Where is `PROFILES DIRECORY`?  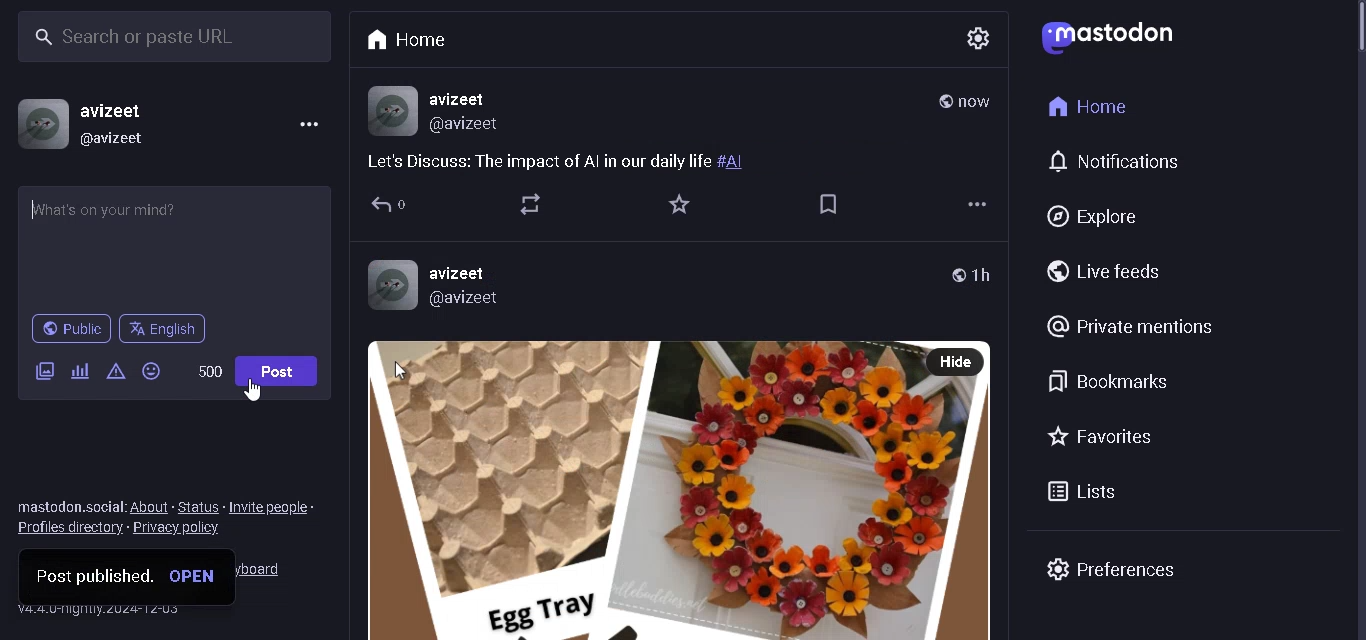
PROFILES DIRECORY is located at coordinates (68, 530).